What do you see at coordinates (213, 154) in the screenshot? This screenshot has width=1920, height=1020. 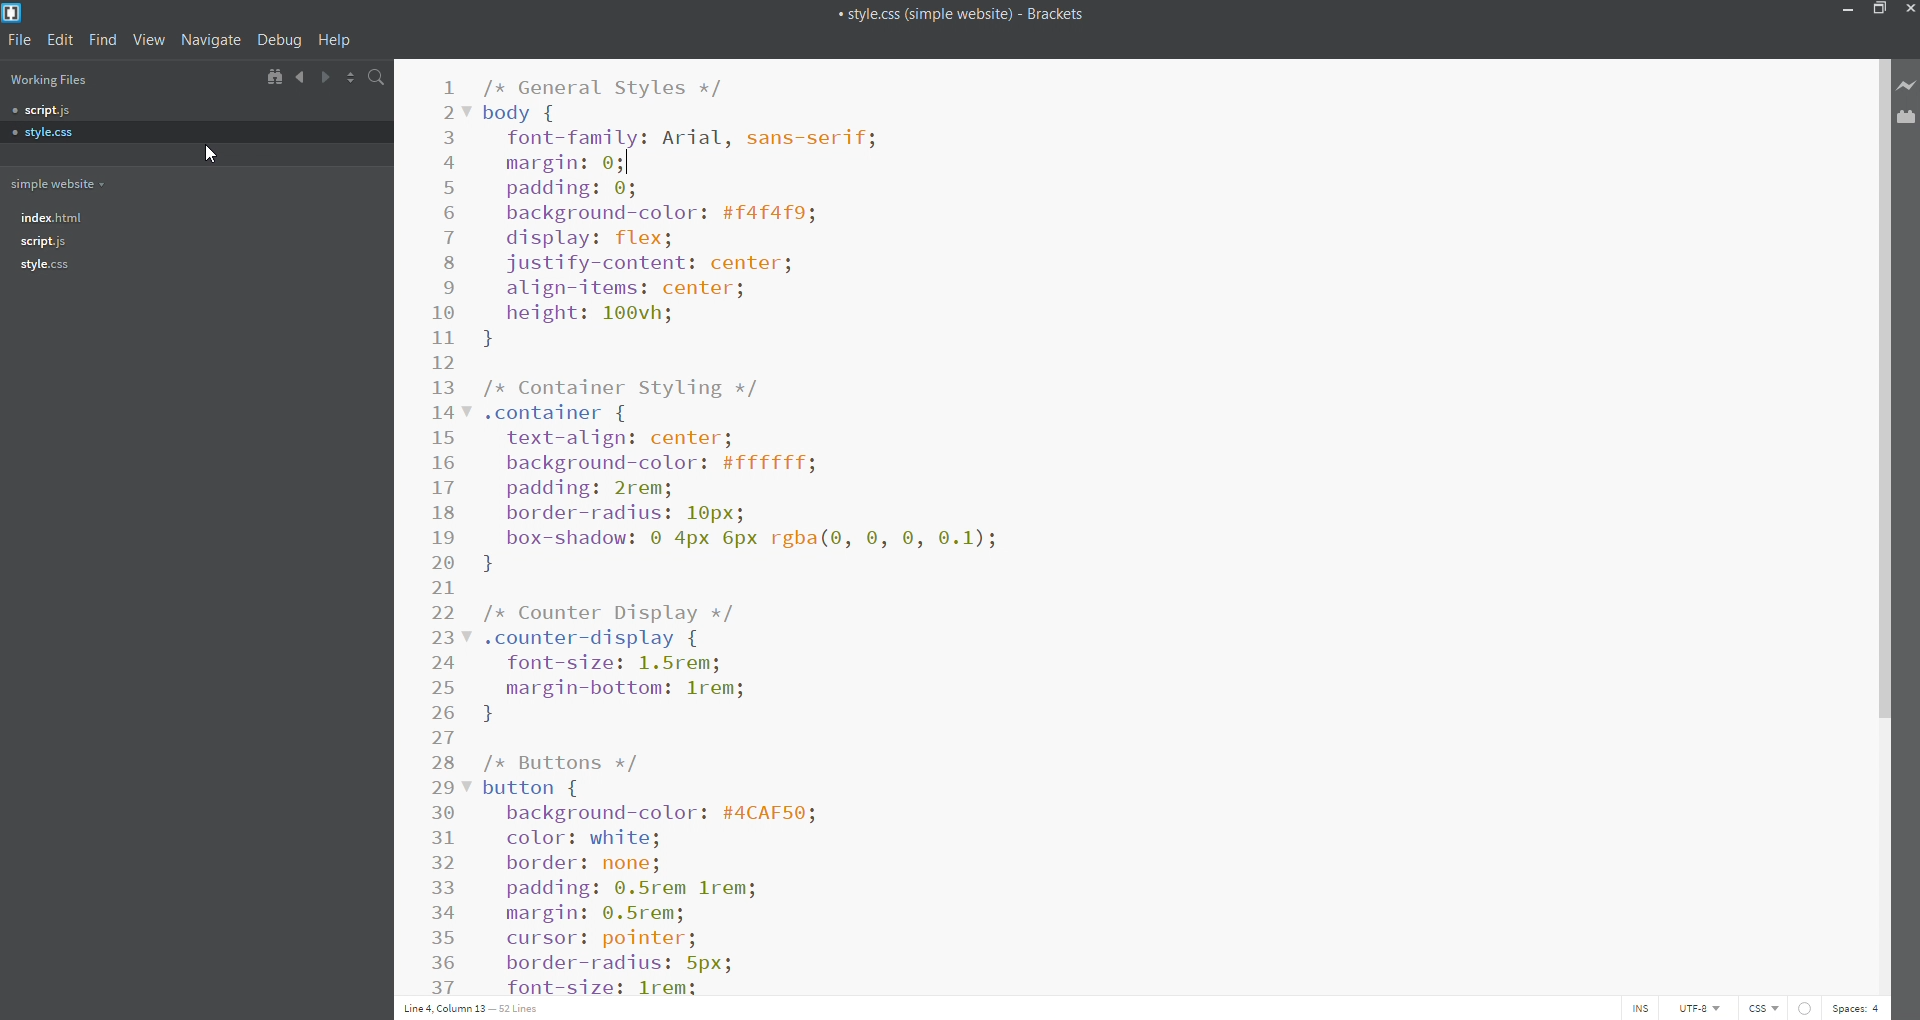 I see `cursor` at bounding box center [213, 154].